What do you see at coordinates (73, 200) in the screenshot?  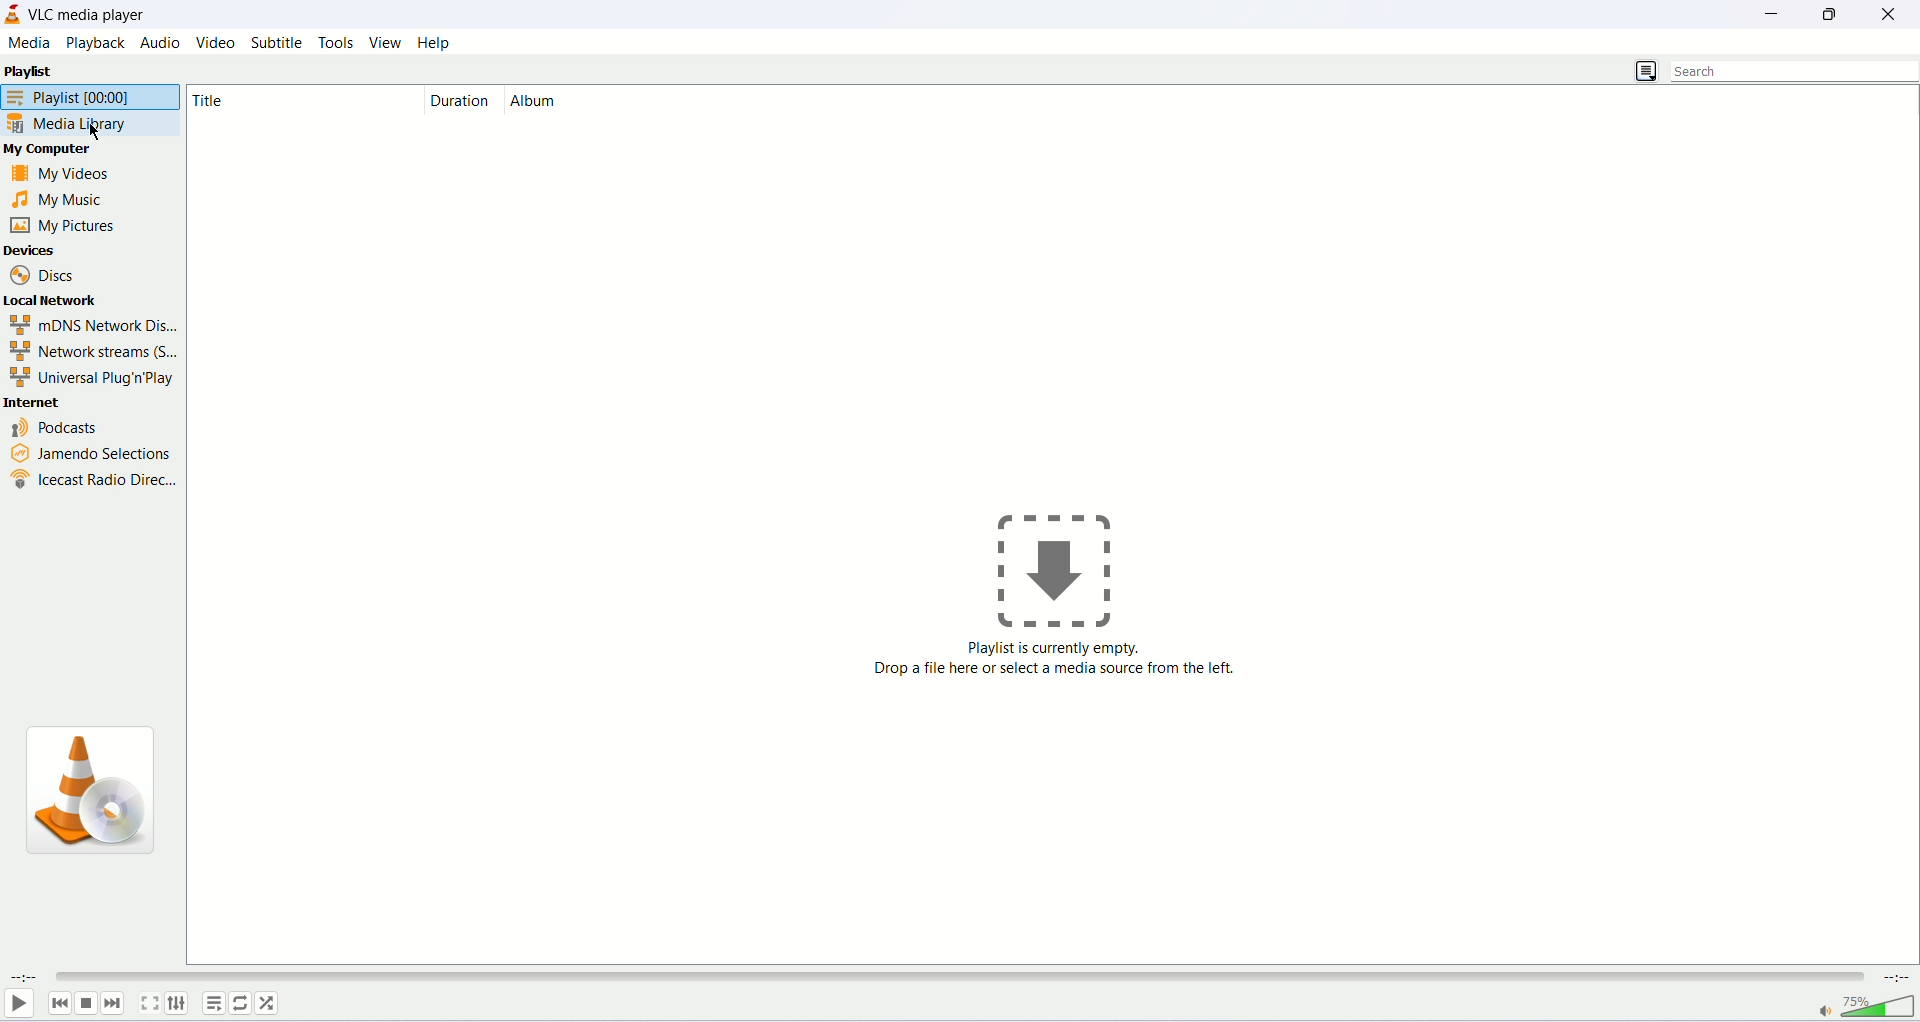 I see `my music` at bounding box center [73, 200].